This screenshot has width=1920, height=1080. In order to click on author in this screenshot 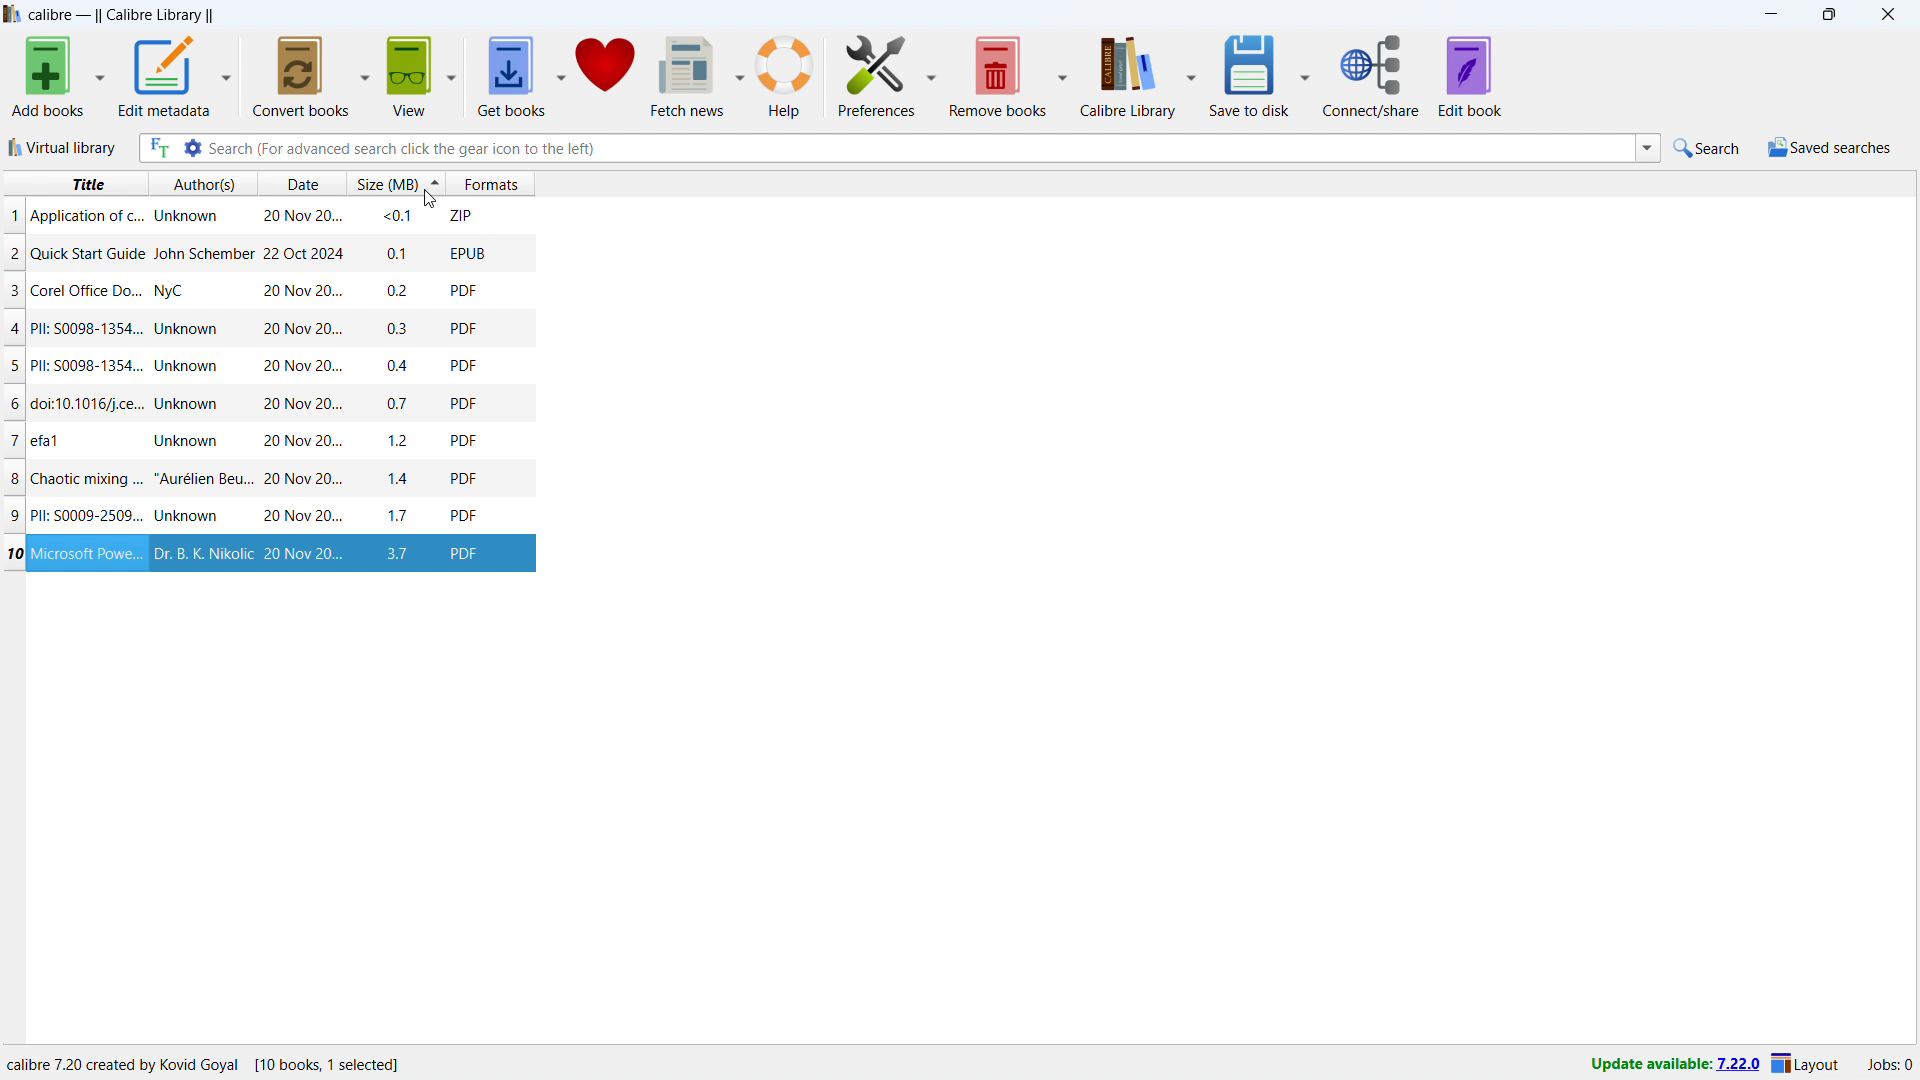, I will do `click(179, 290)`.